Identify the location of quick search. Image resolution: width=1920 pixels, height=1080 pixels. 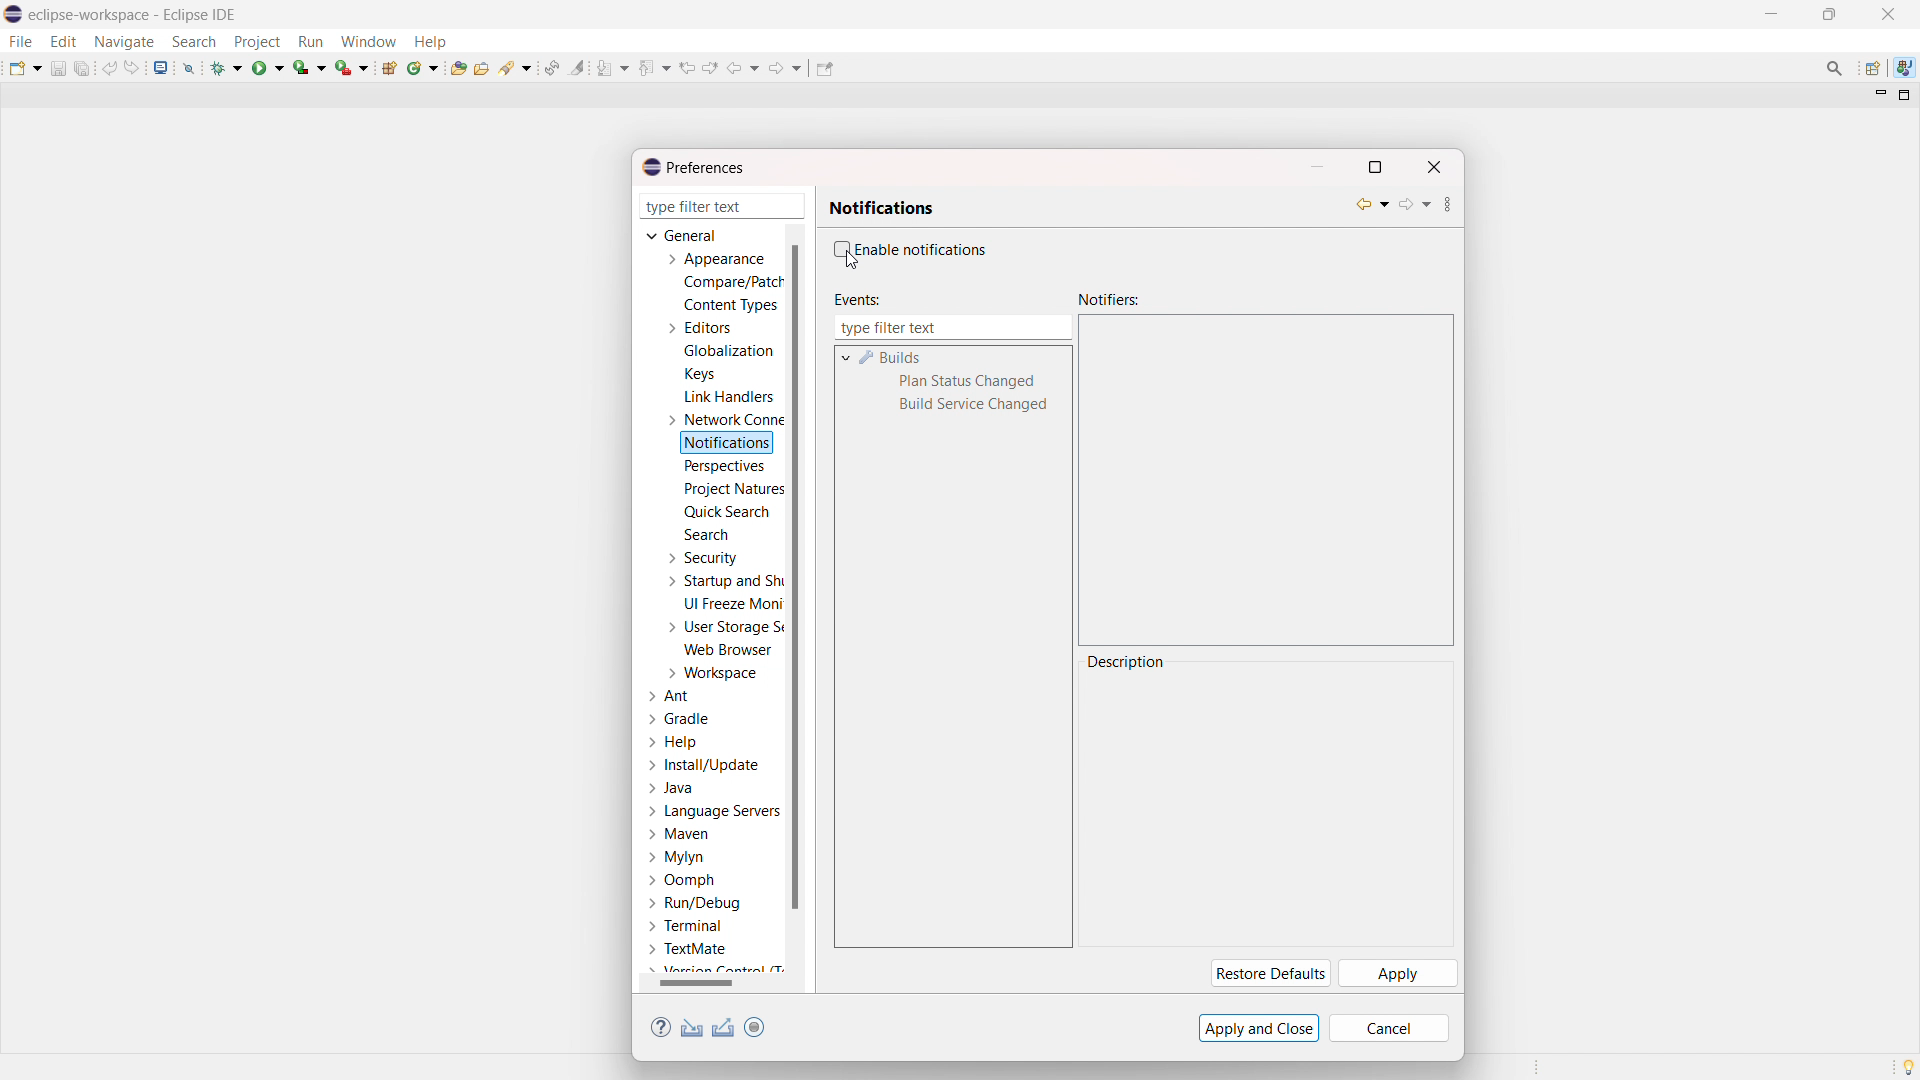
(726, 512).